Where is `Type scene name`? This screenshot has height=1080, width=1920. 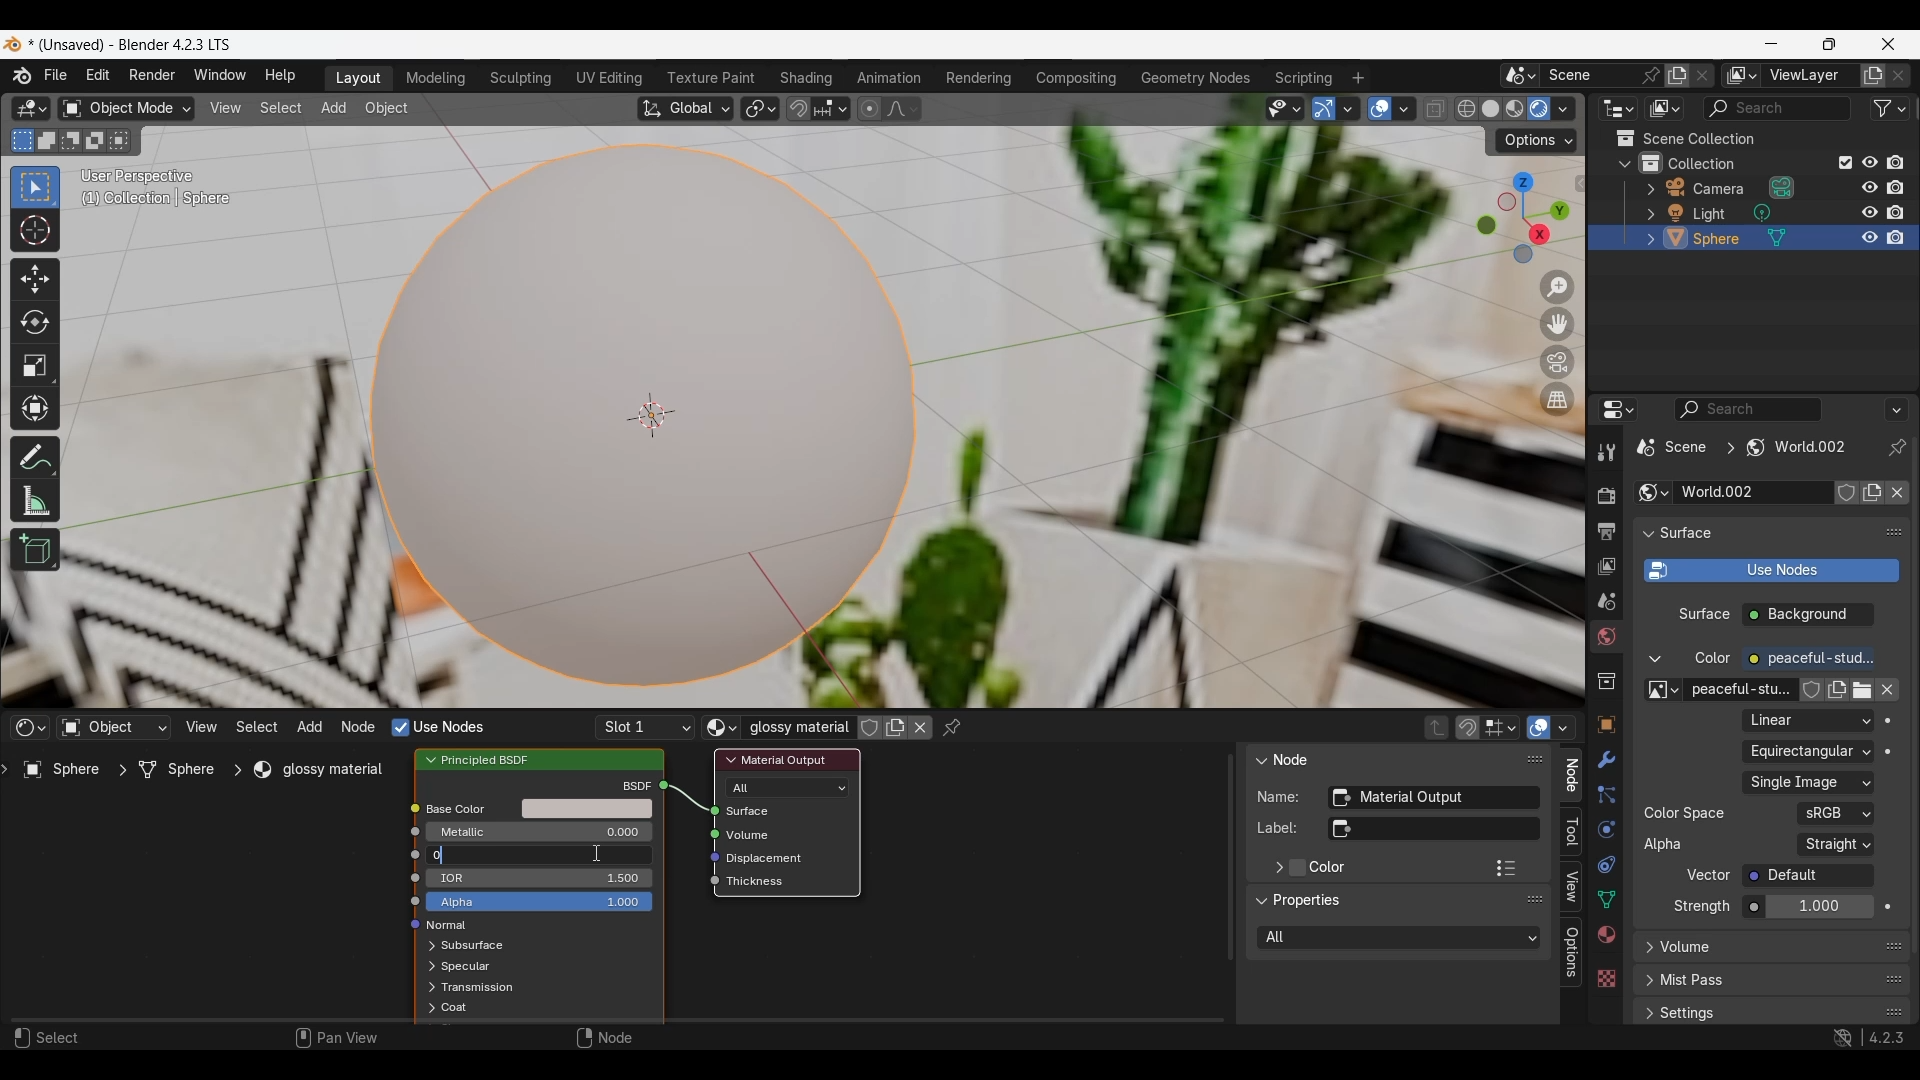 Type scene name is located at coordinates (1586, 75).